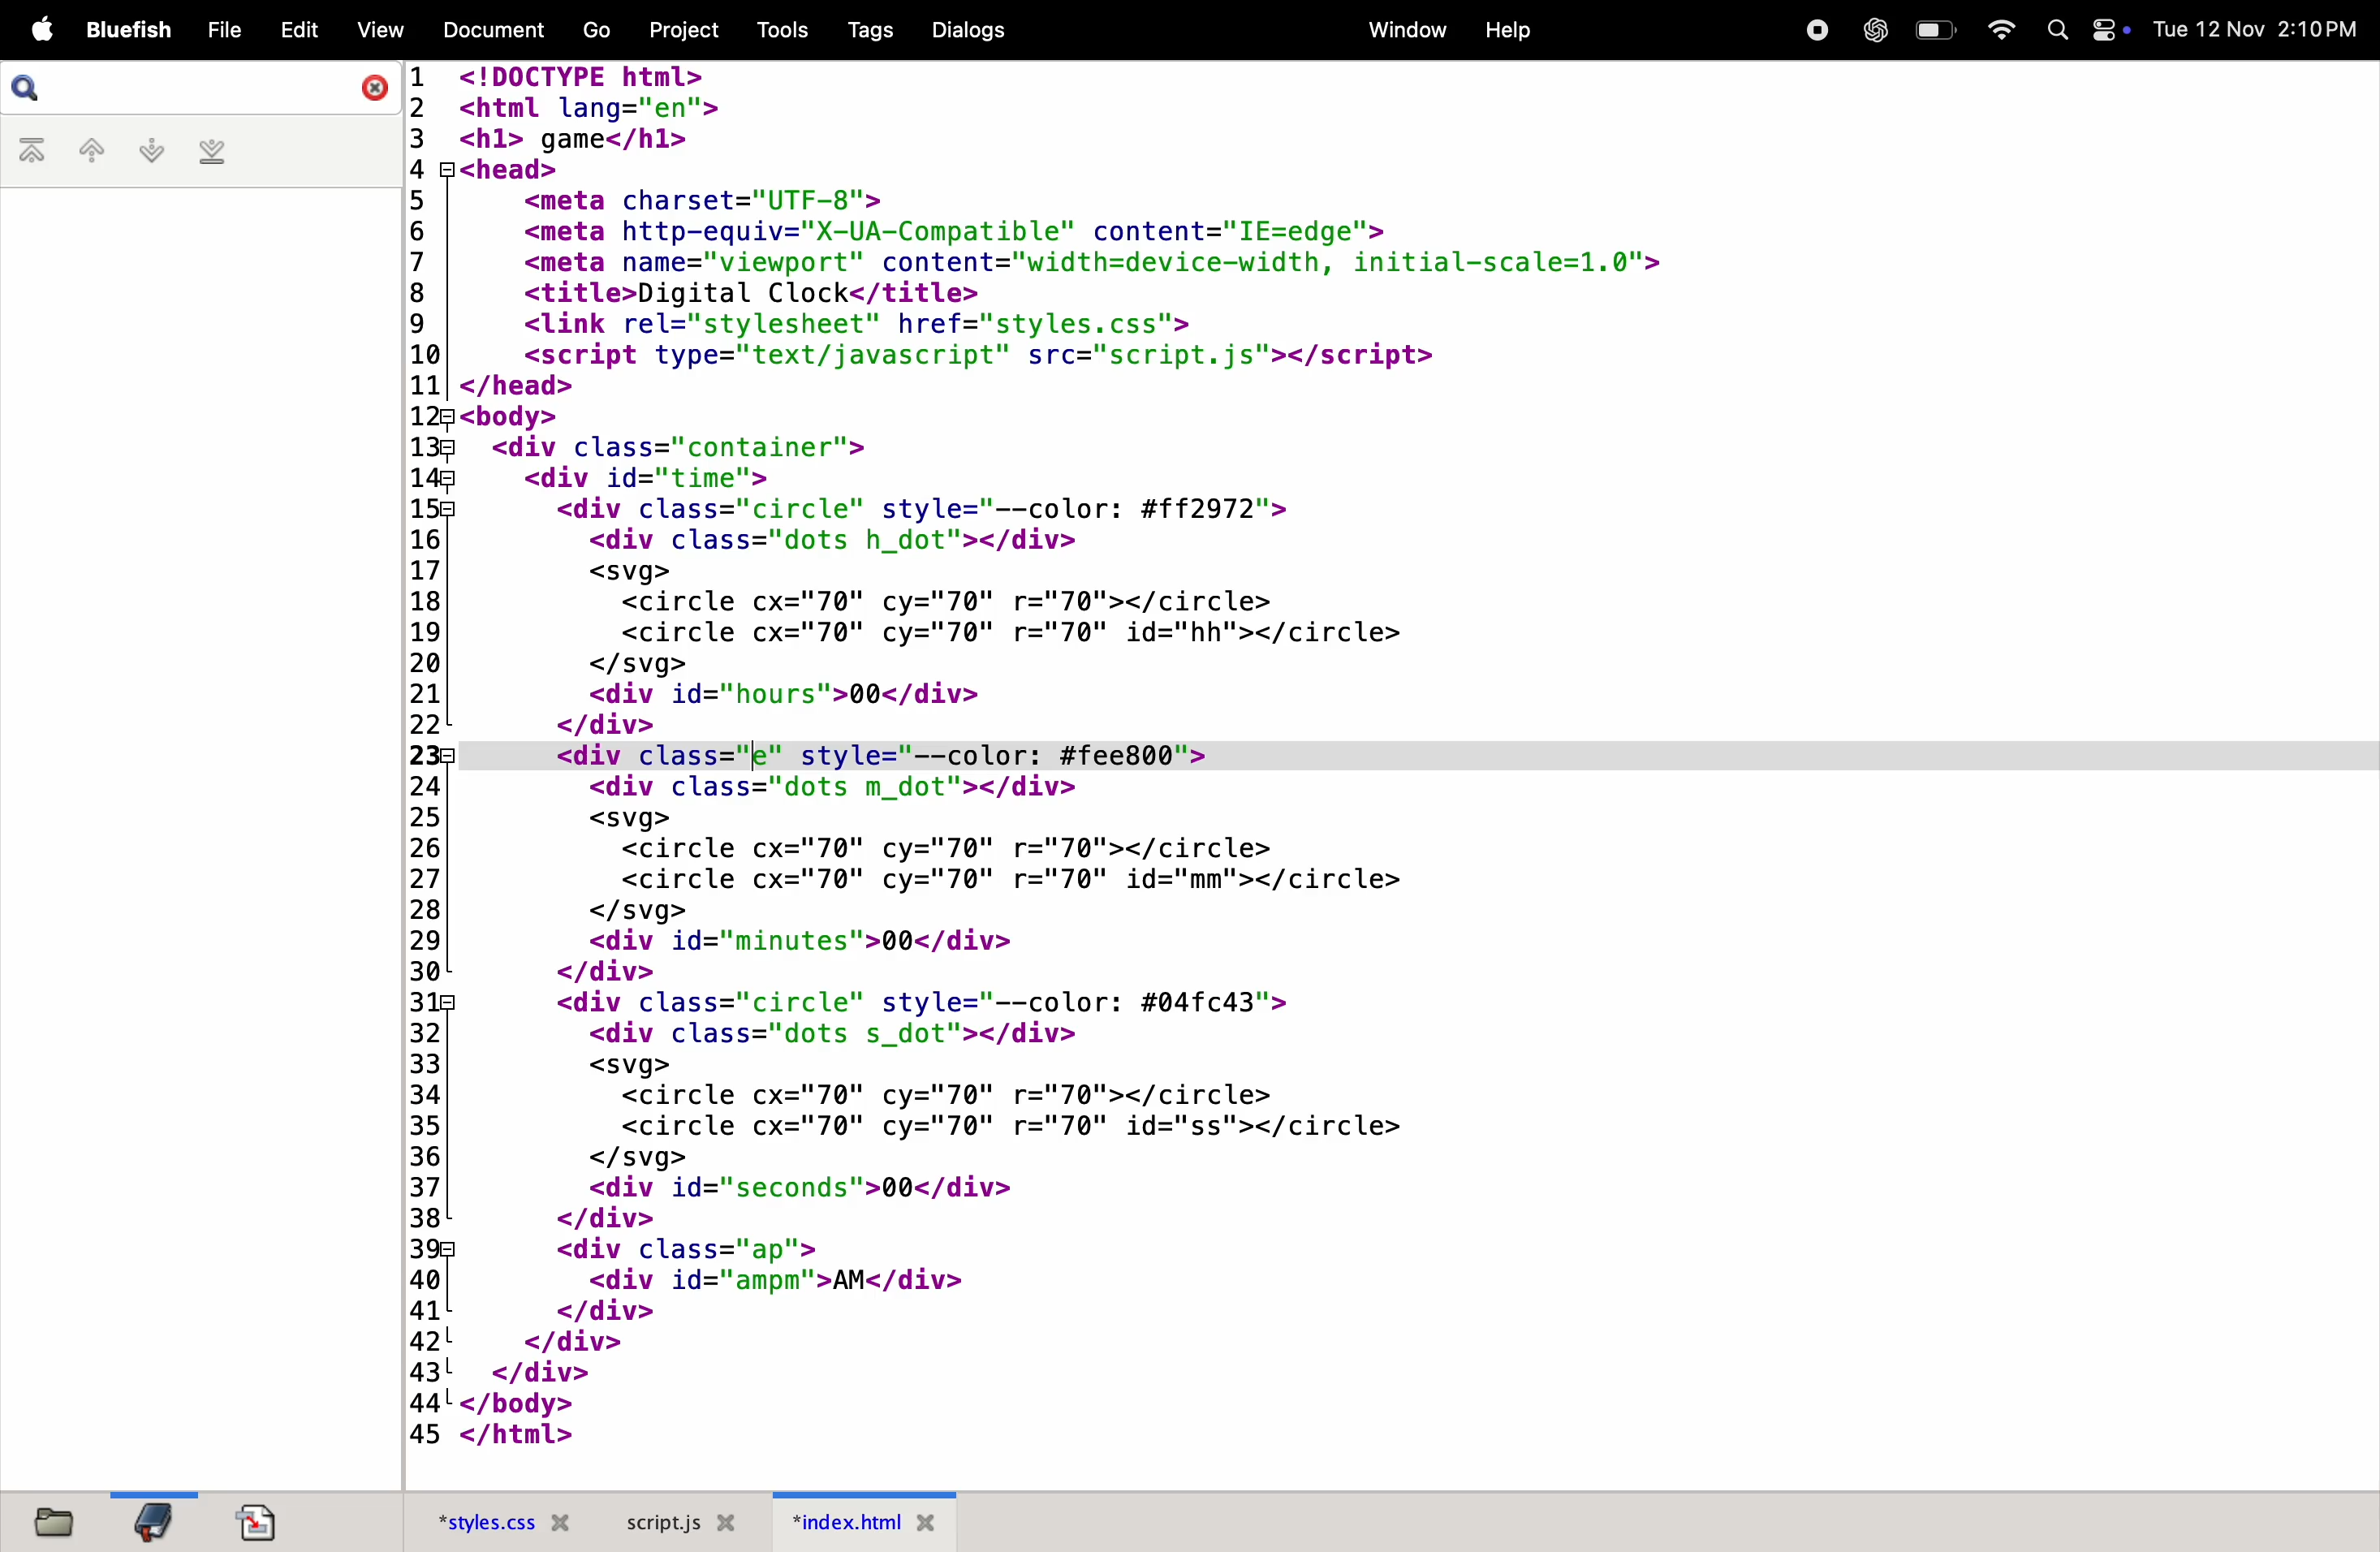 This screenshot has height=1552, width=2380. What do you see at coordinates (128, 32) in the screenshot?
I see `bluefish` at bounding box center [128, 32].